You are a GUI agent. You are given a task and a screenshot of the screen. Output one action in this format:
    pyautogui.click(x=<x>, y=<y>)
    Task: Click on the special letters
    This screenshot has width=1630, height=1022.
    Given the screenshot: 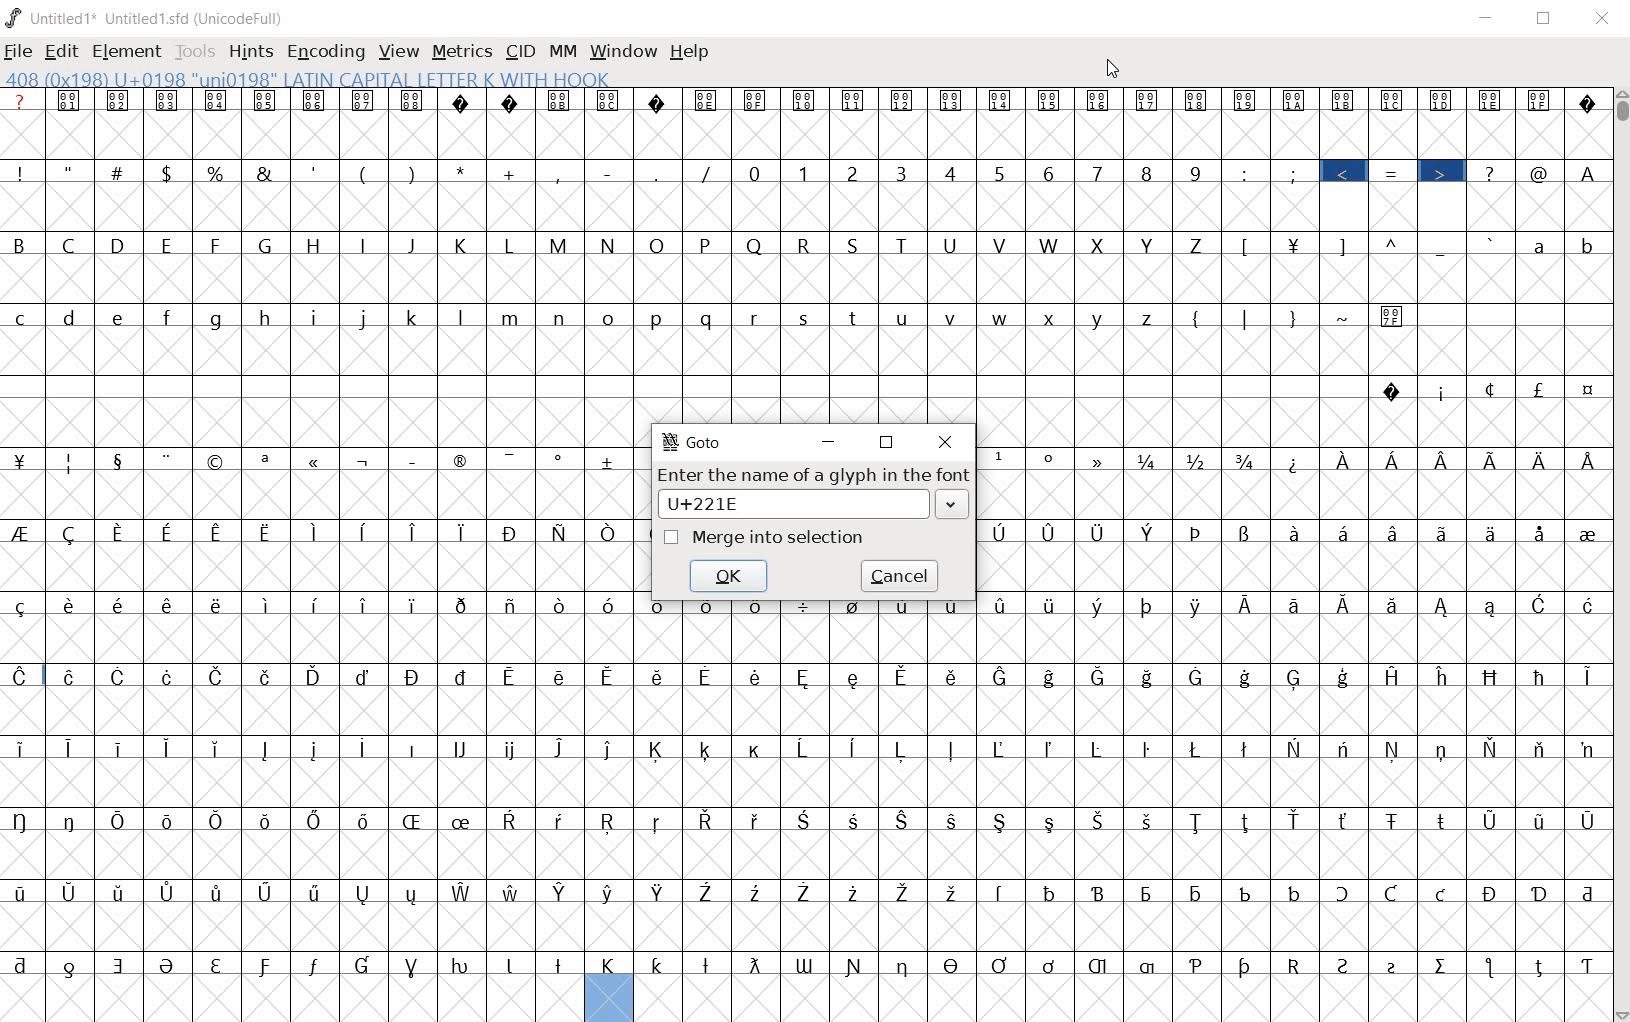 What is the action you would take?
    pyautogui.click(x=802, y=964)
    